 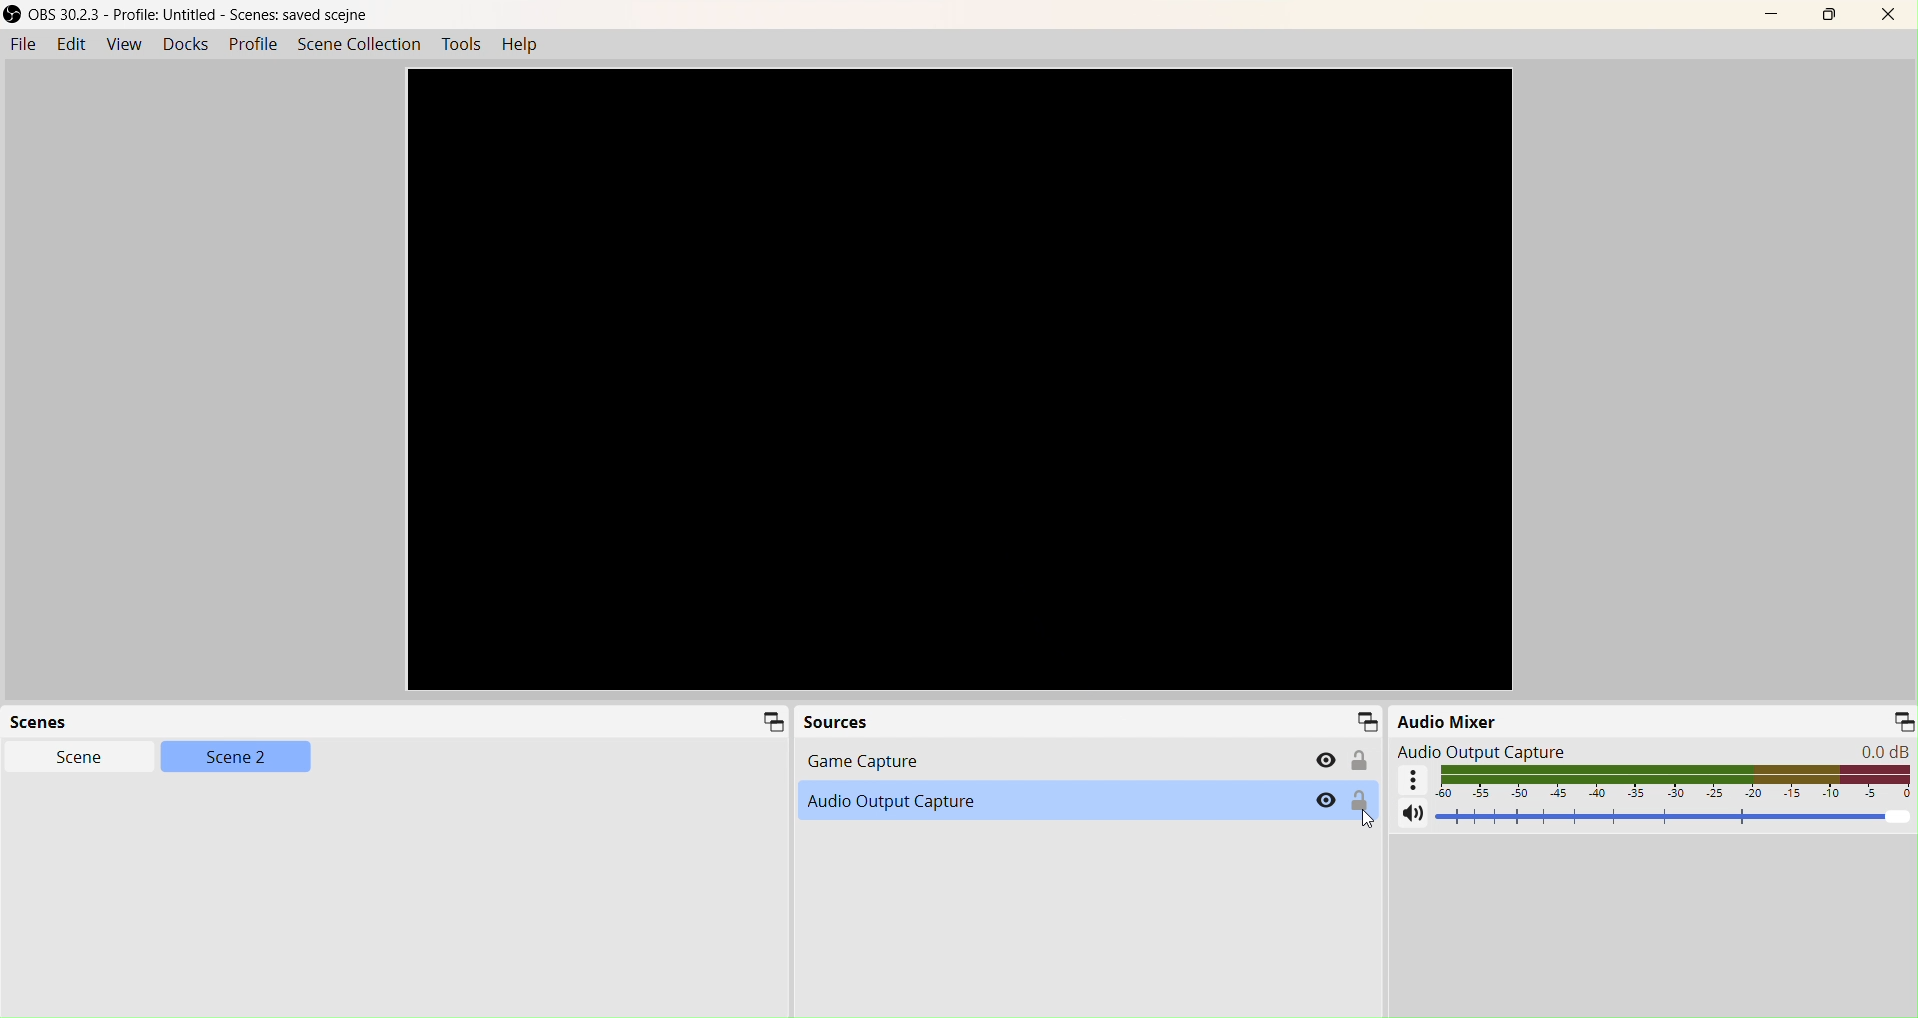 I want to click on Restore down, so click(x=1828, y=15).